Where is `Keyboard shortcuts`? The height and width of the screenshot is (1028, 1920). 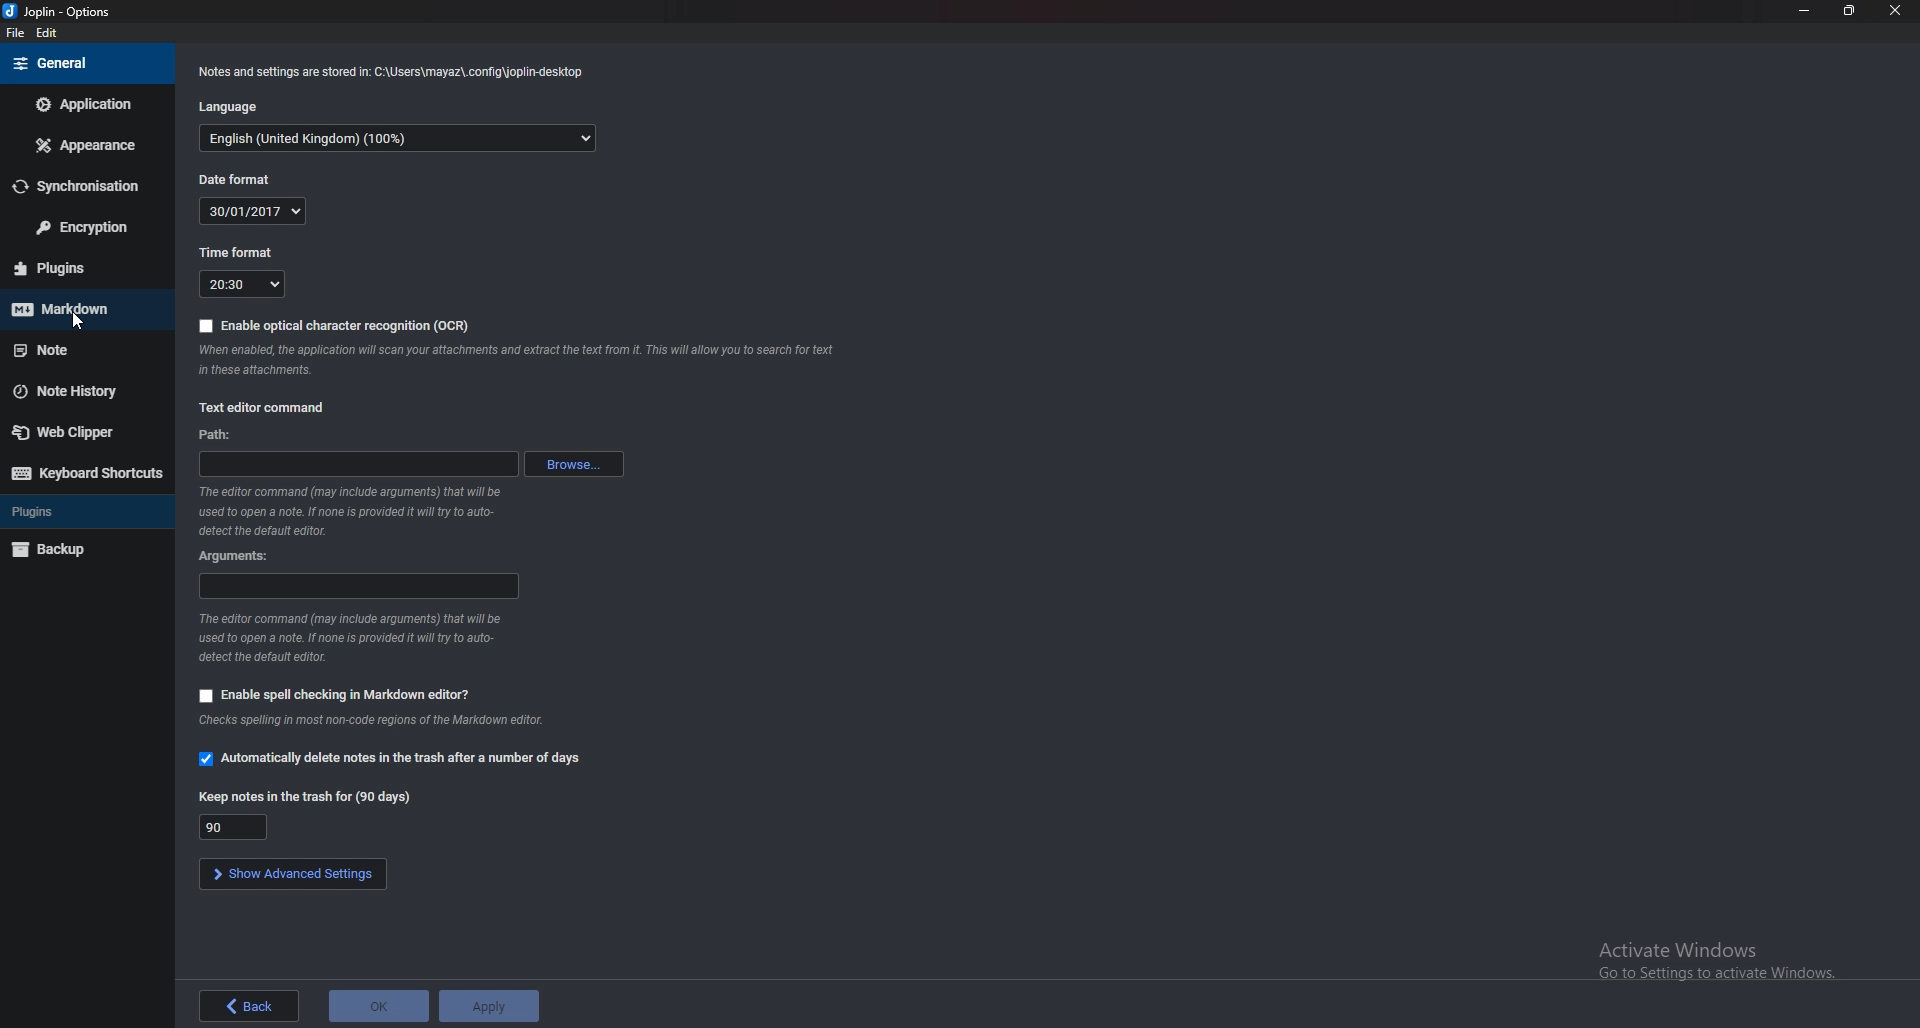
Keyboard shortcuts is located at coordinates (84, 474).